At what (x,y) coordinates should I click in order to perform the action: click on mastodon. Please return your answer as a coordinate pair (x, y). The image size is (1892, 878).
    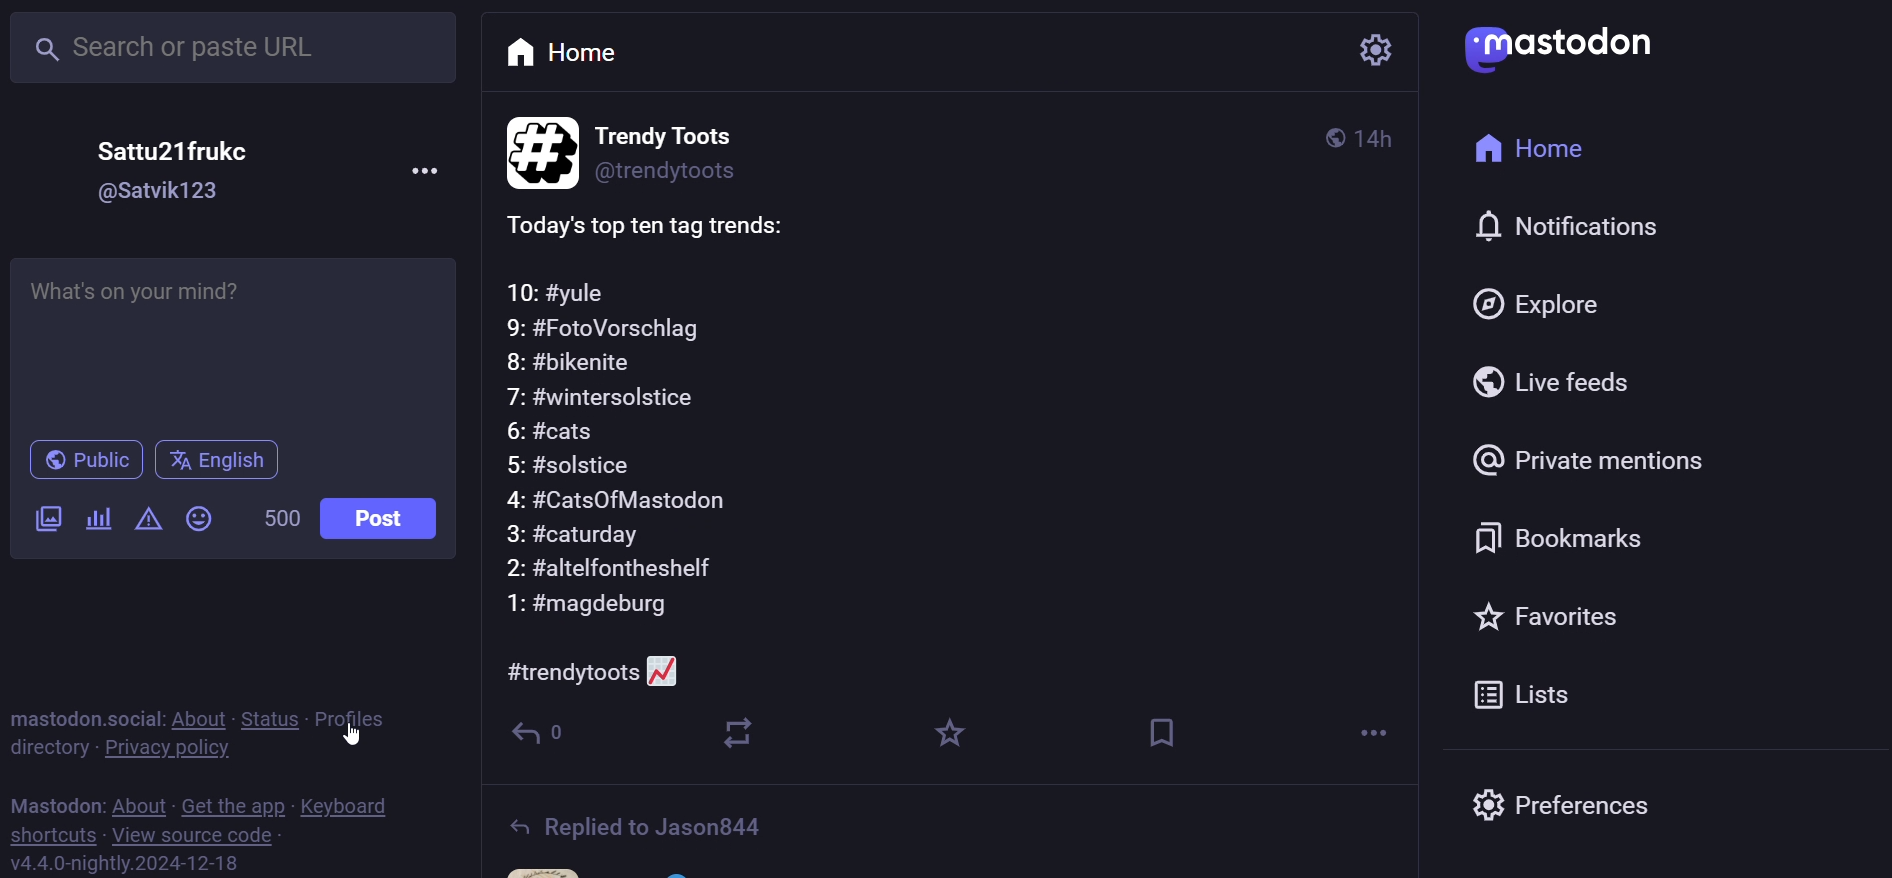
    Looking at the image, I should click on (1560, 49).